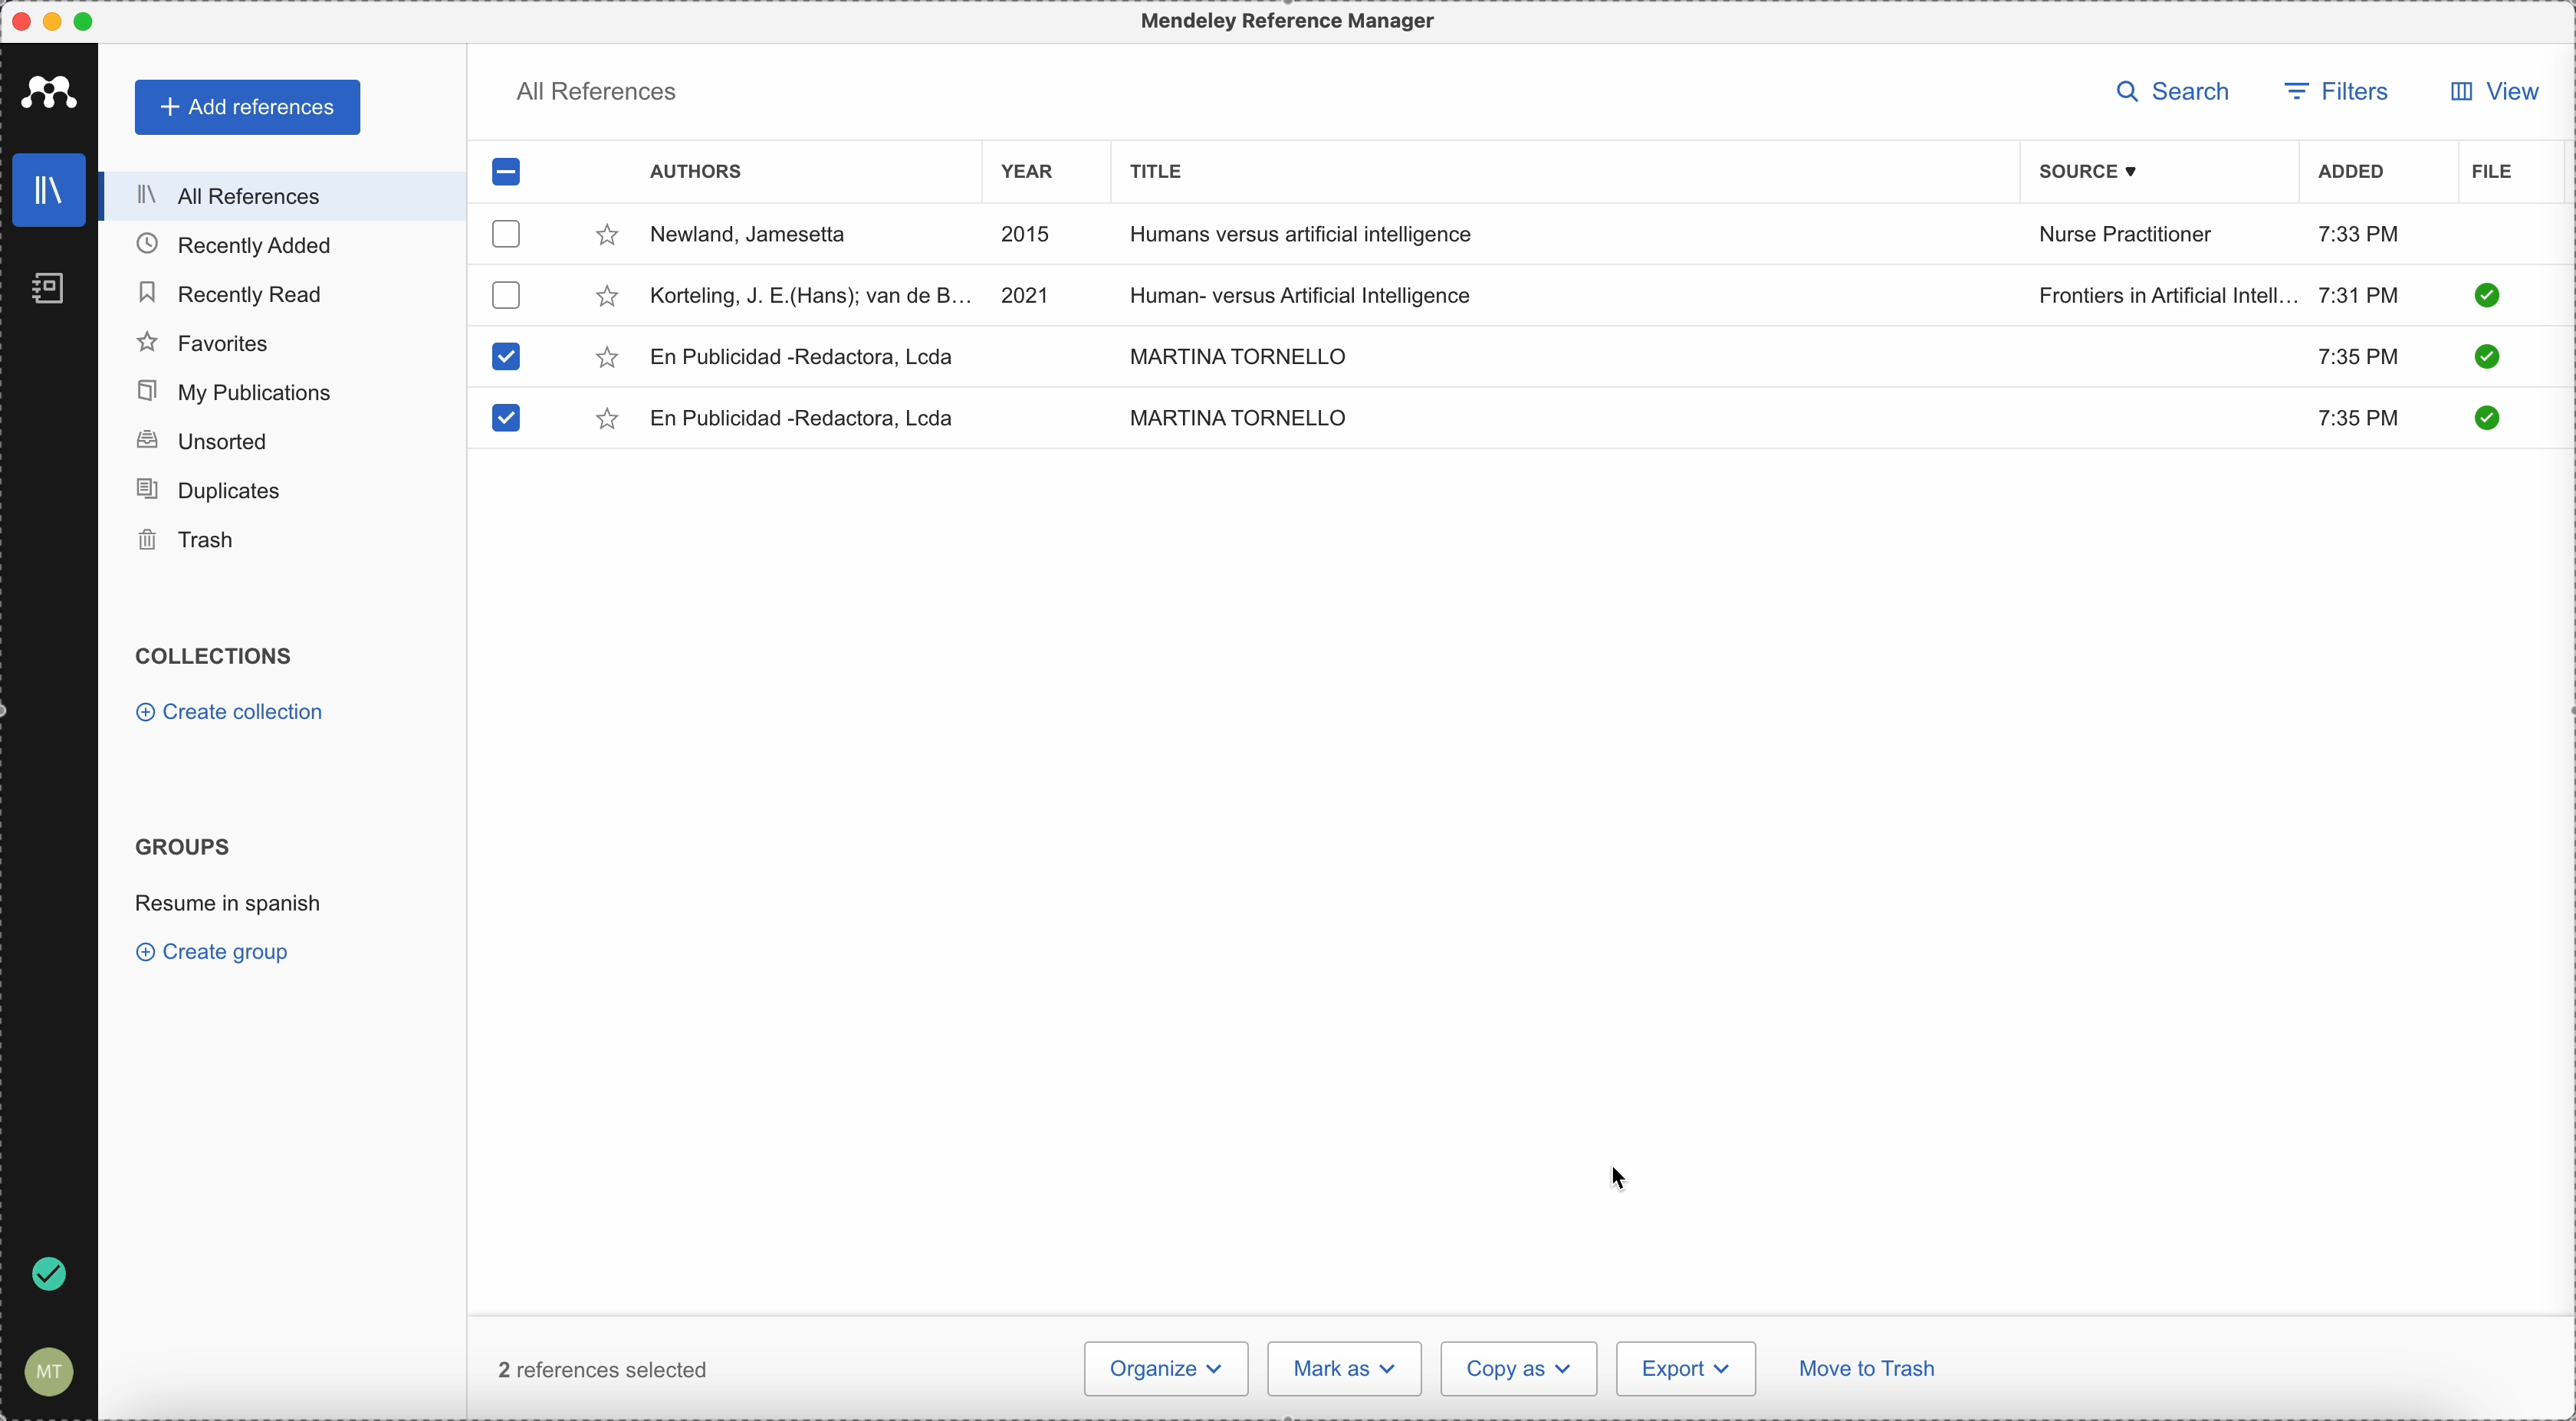 This screenshot has height=1421, width=2576. Describe the element at coordinates (2180, 93) in the screenshot. I see `search` at that location.